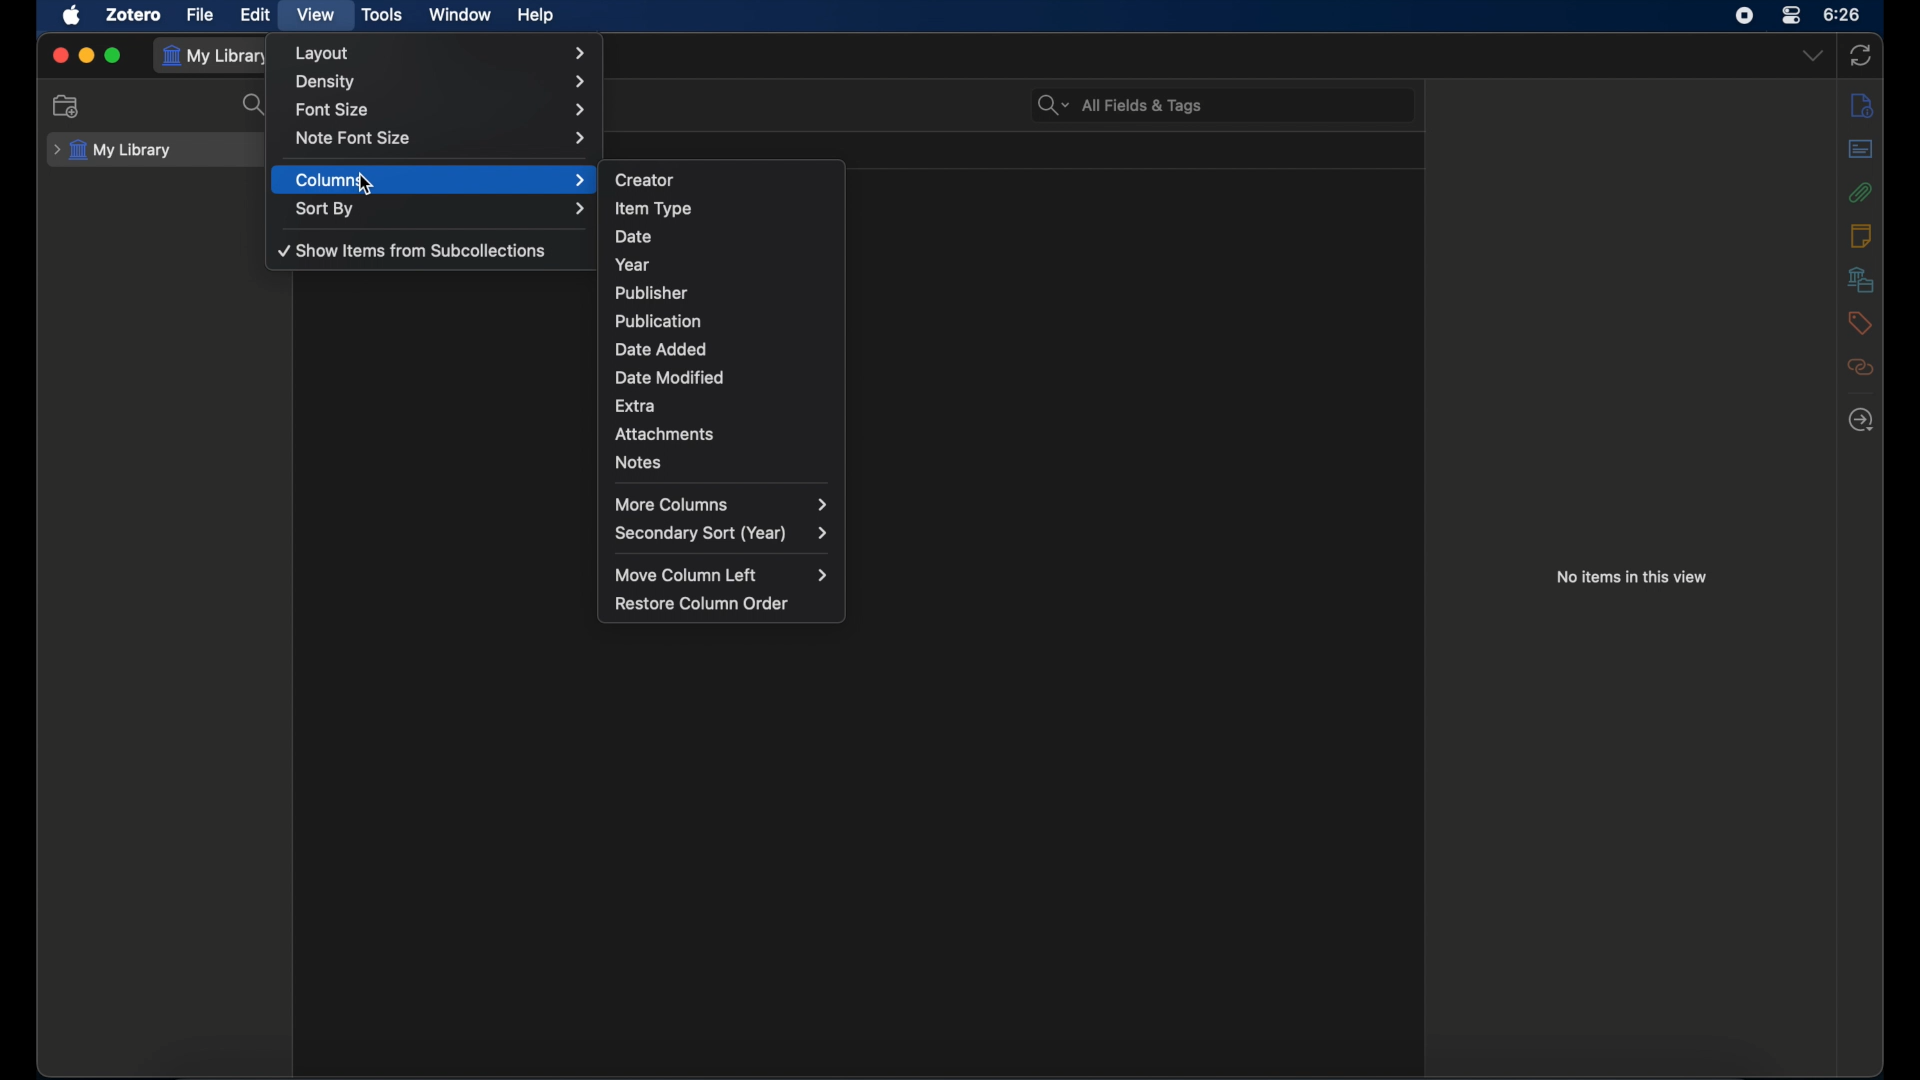  What do you see at coordinates (1861, 191) in the screenshot?
I see `attachments` at bounding box center [1861, 191].